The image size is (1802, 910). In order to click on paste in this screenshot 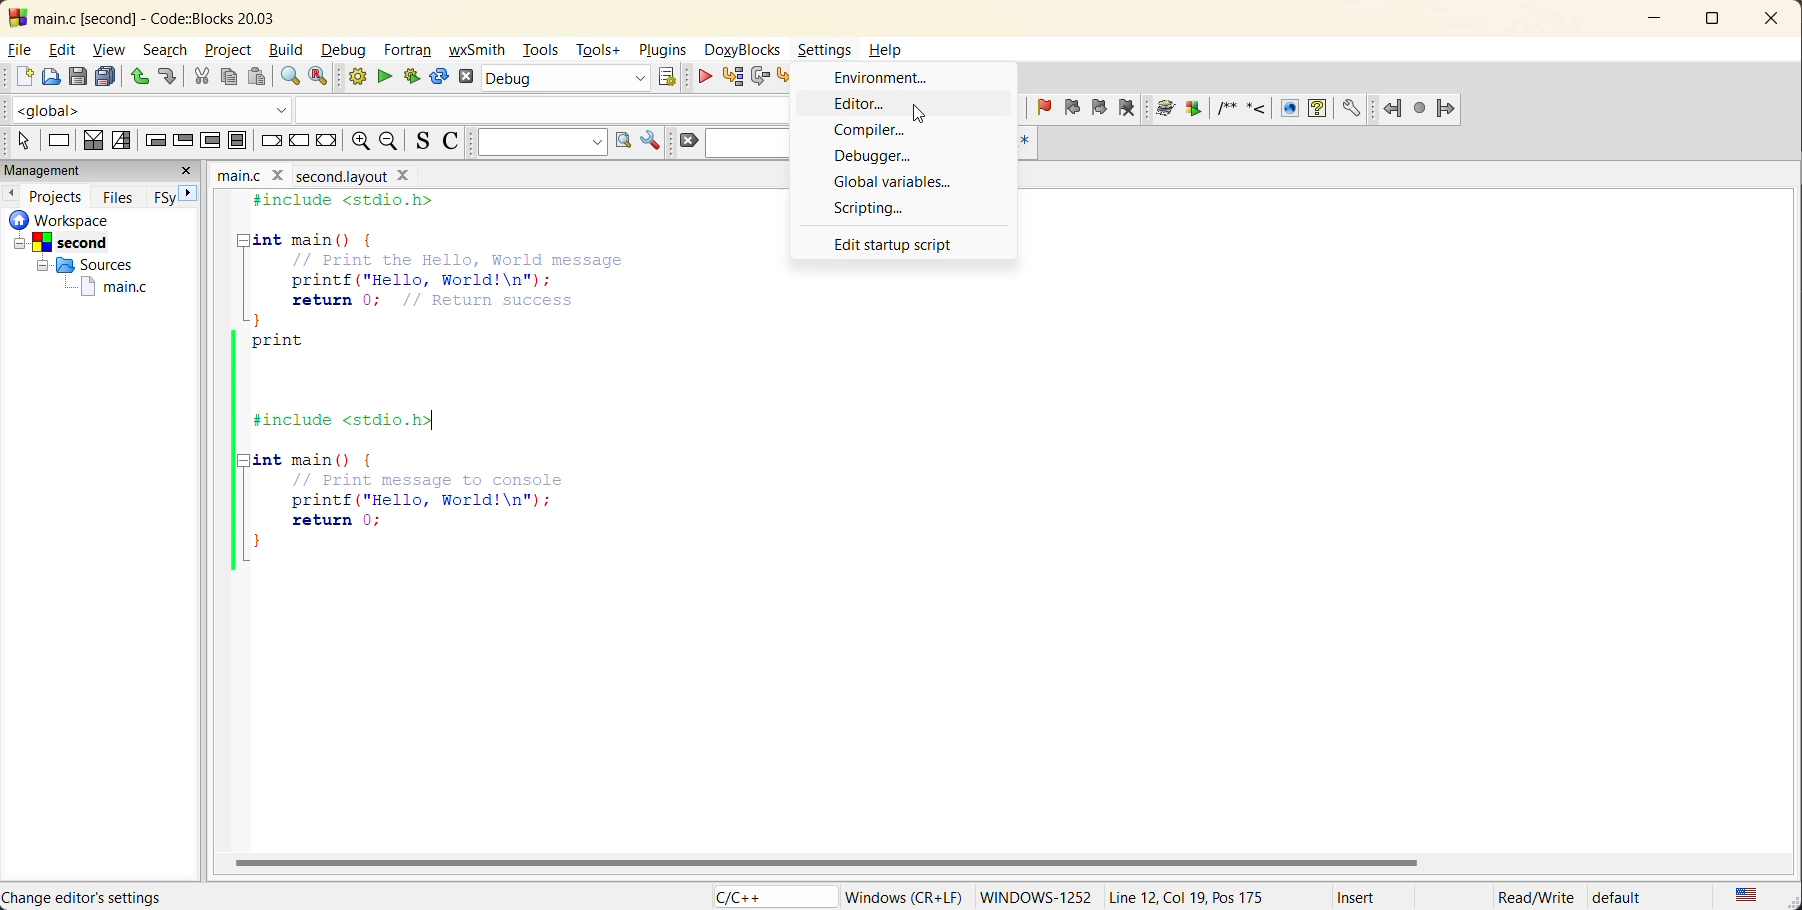, I will do `click(256, 77)`.